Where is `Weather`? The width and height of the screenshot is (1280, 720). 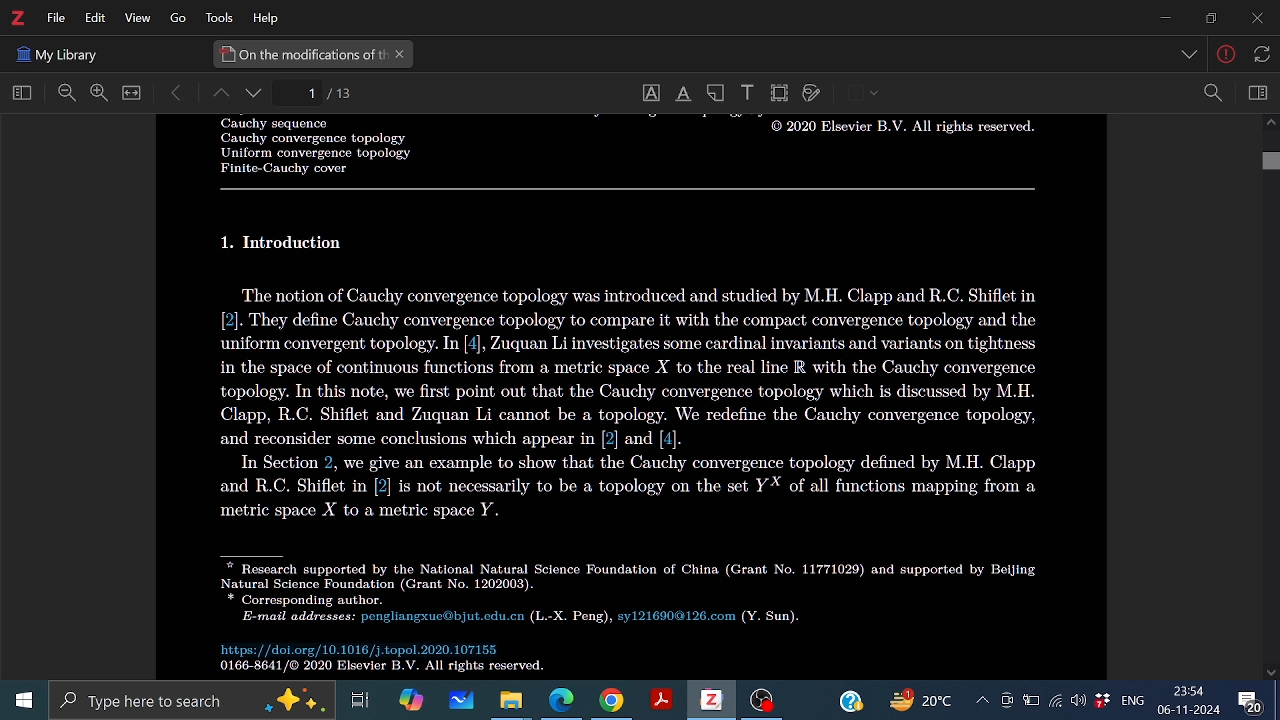
Weather is located at coordinates (925, 701).